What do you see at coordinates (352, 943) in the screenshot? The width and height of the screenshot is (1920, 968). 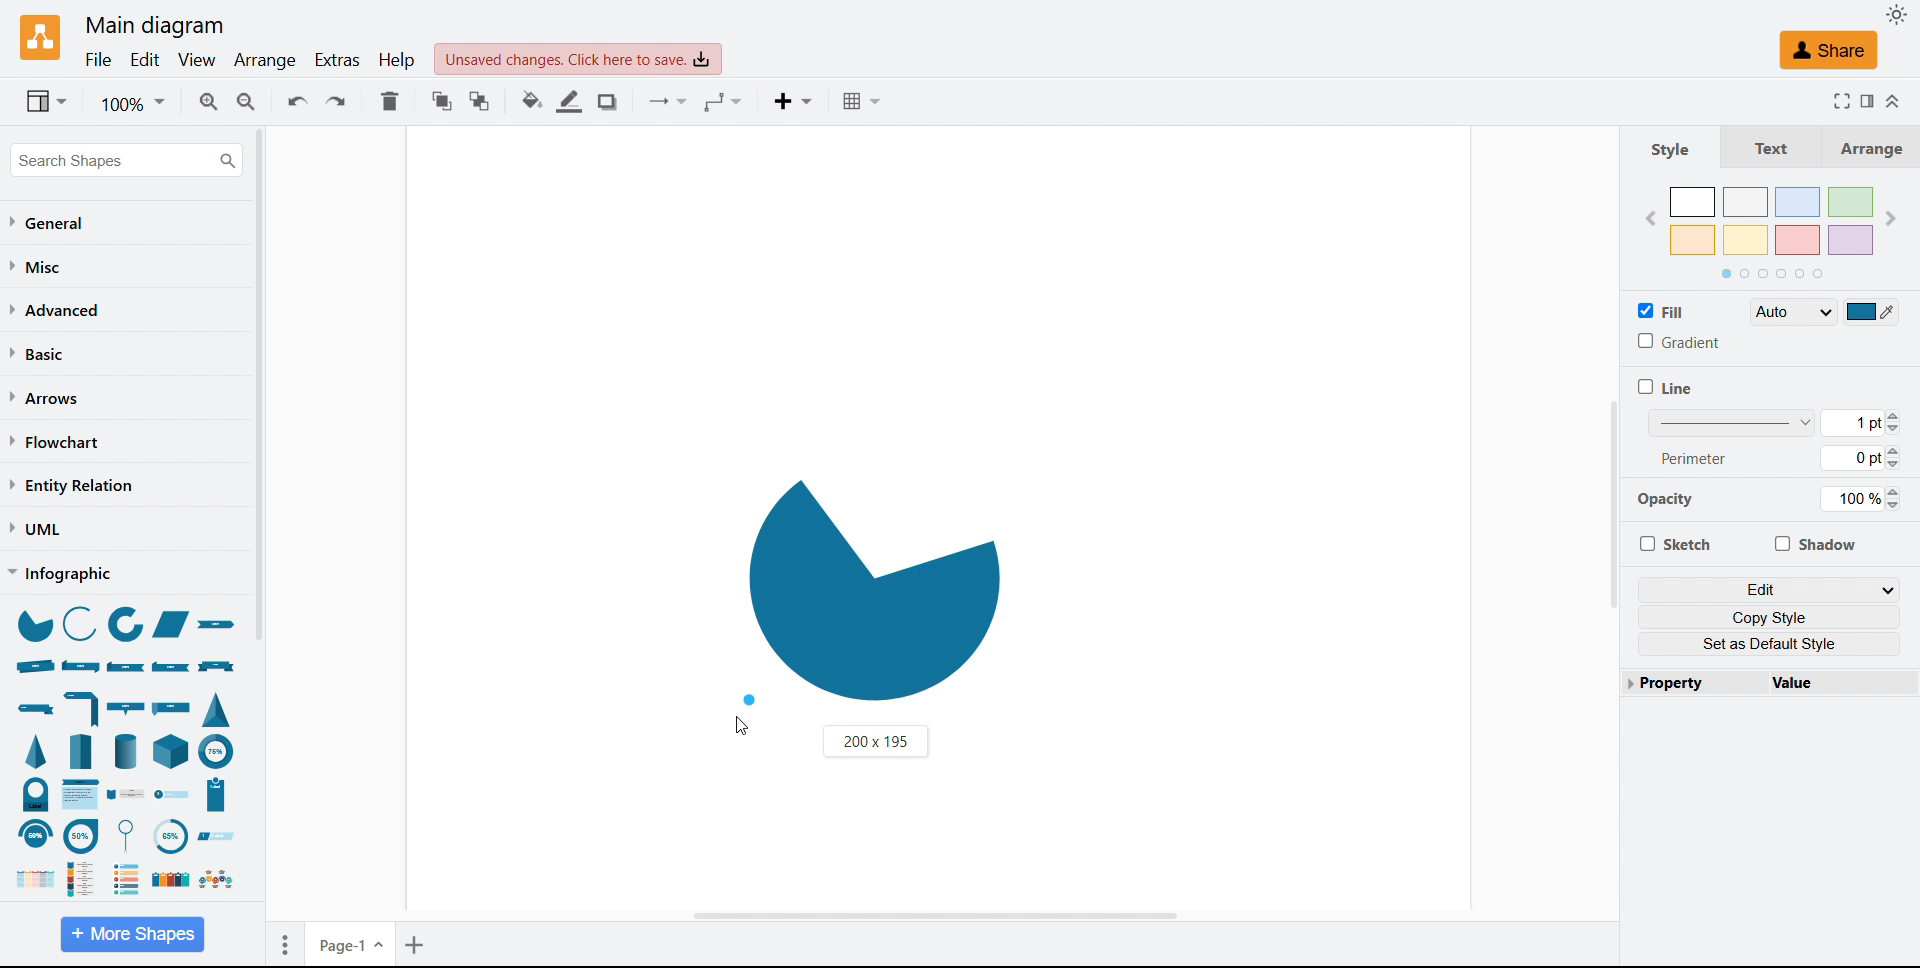 I see `Page 1 ` at bounding box center [352, 943].